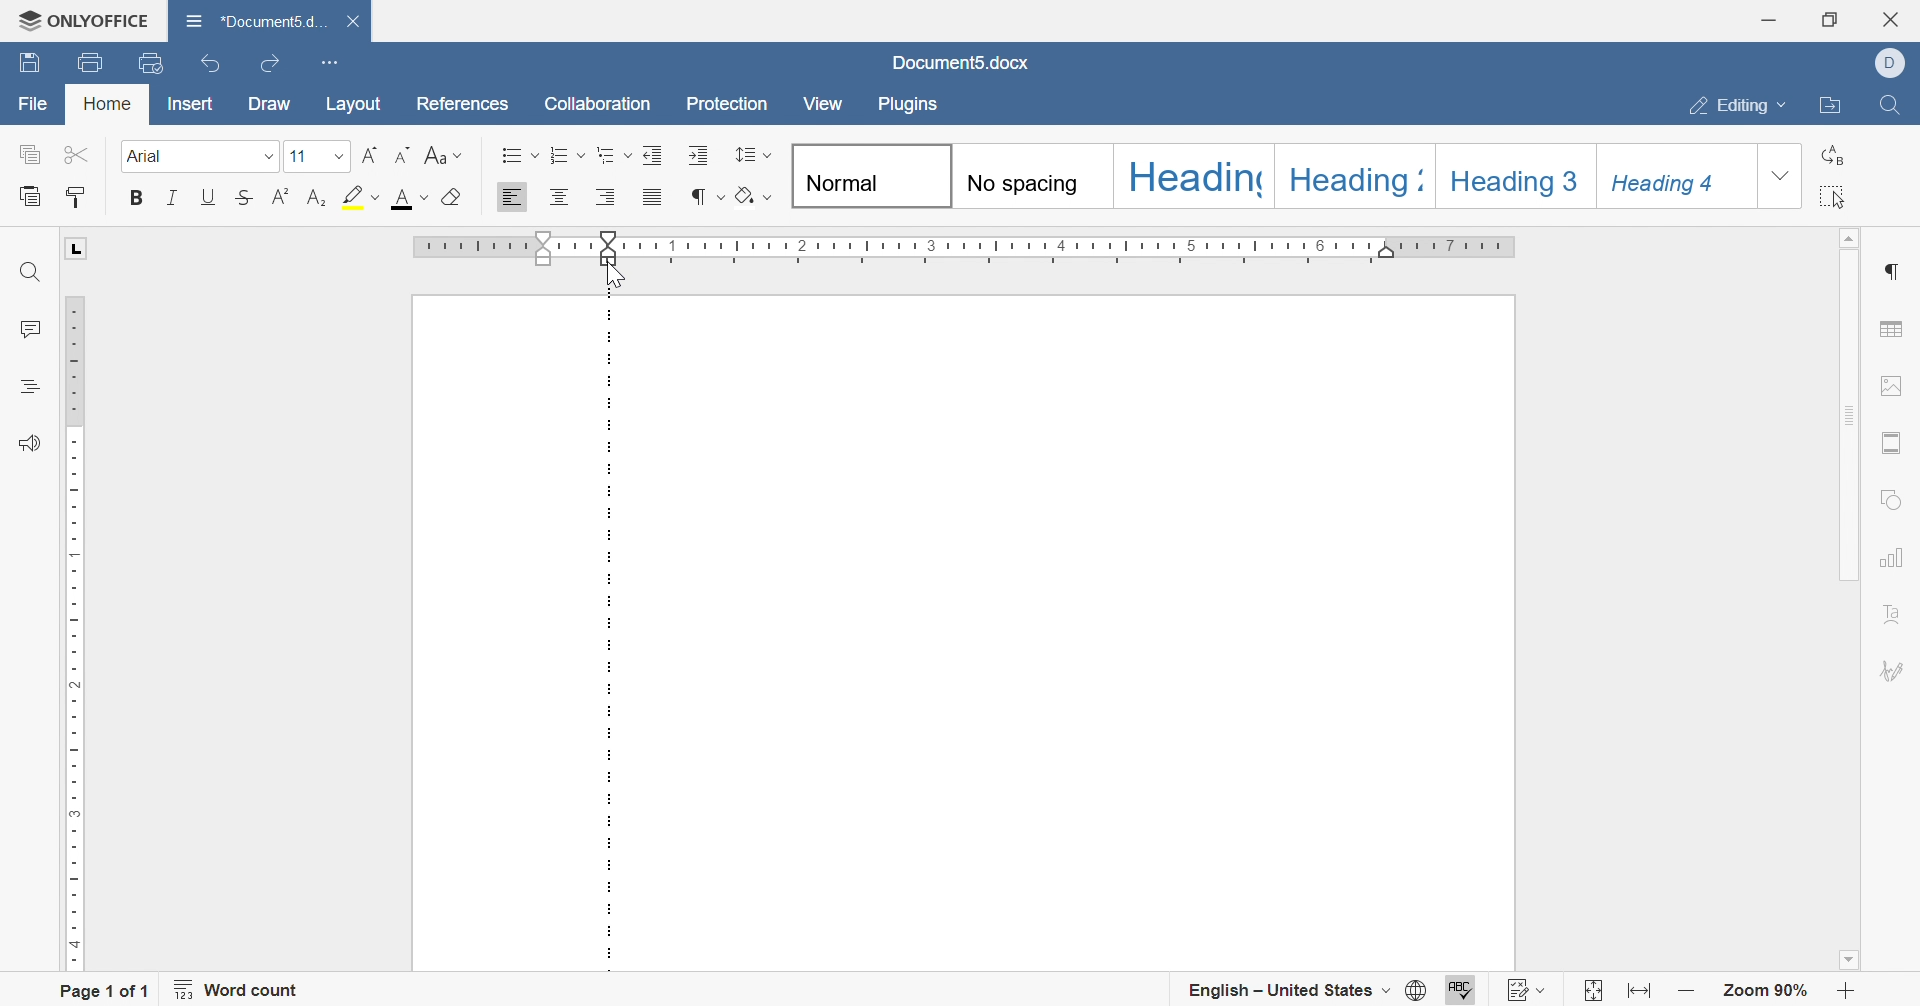  Describe the element at coordinates (150, 155) in the screenshot. I see `font` at that location.